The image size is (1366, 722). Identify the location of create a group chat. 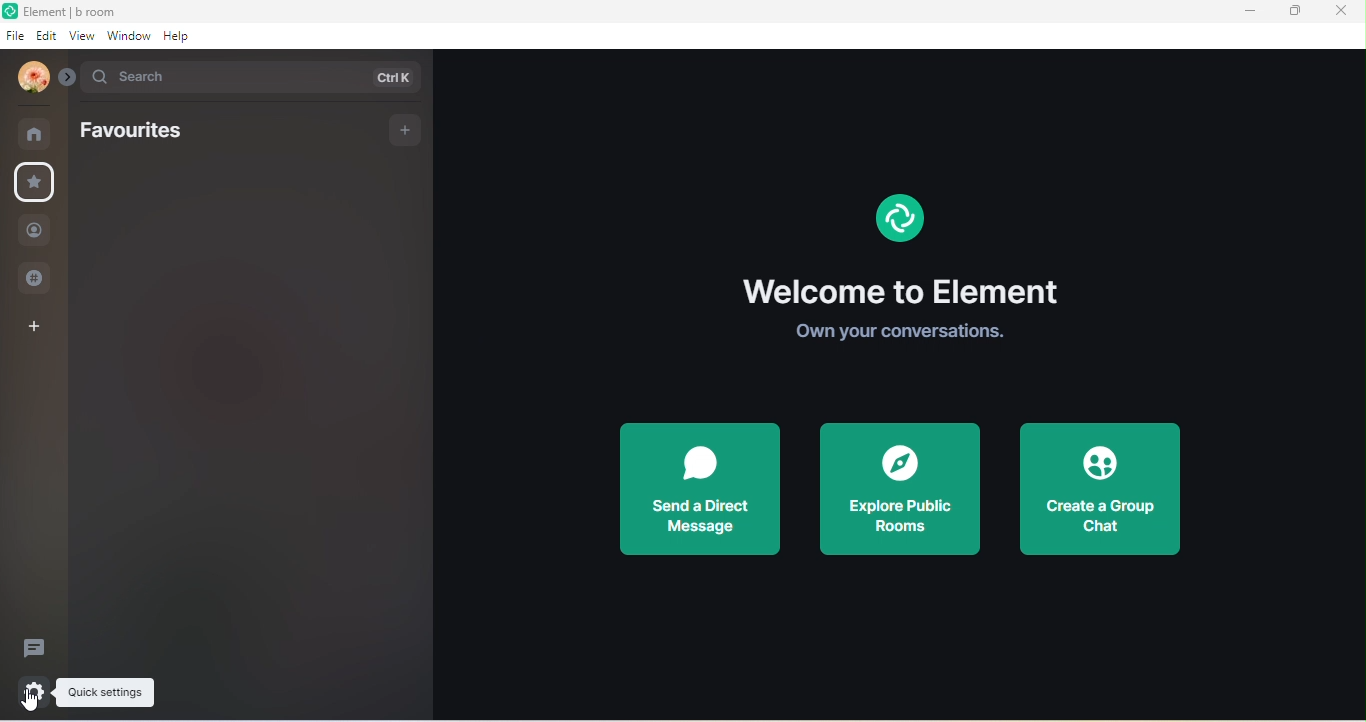
(1104, 487).